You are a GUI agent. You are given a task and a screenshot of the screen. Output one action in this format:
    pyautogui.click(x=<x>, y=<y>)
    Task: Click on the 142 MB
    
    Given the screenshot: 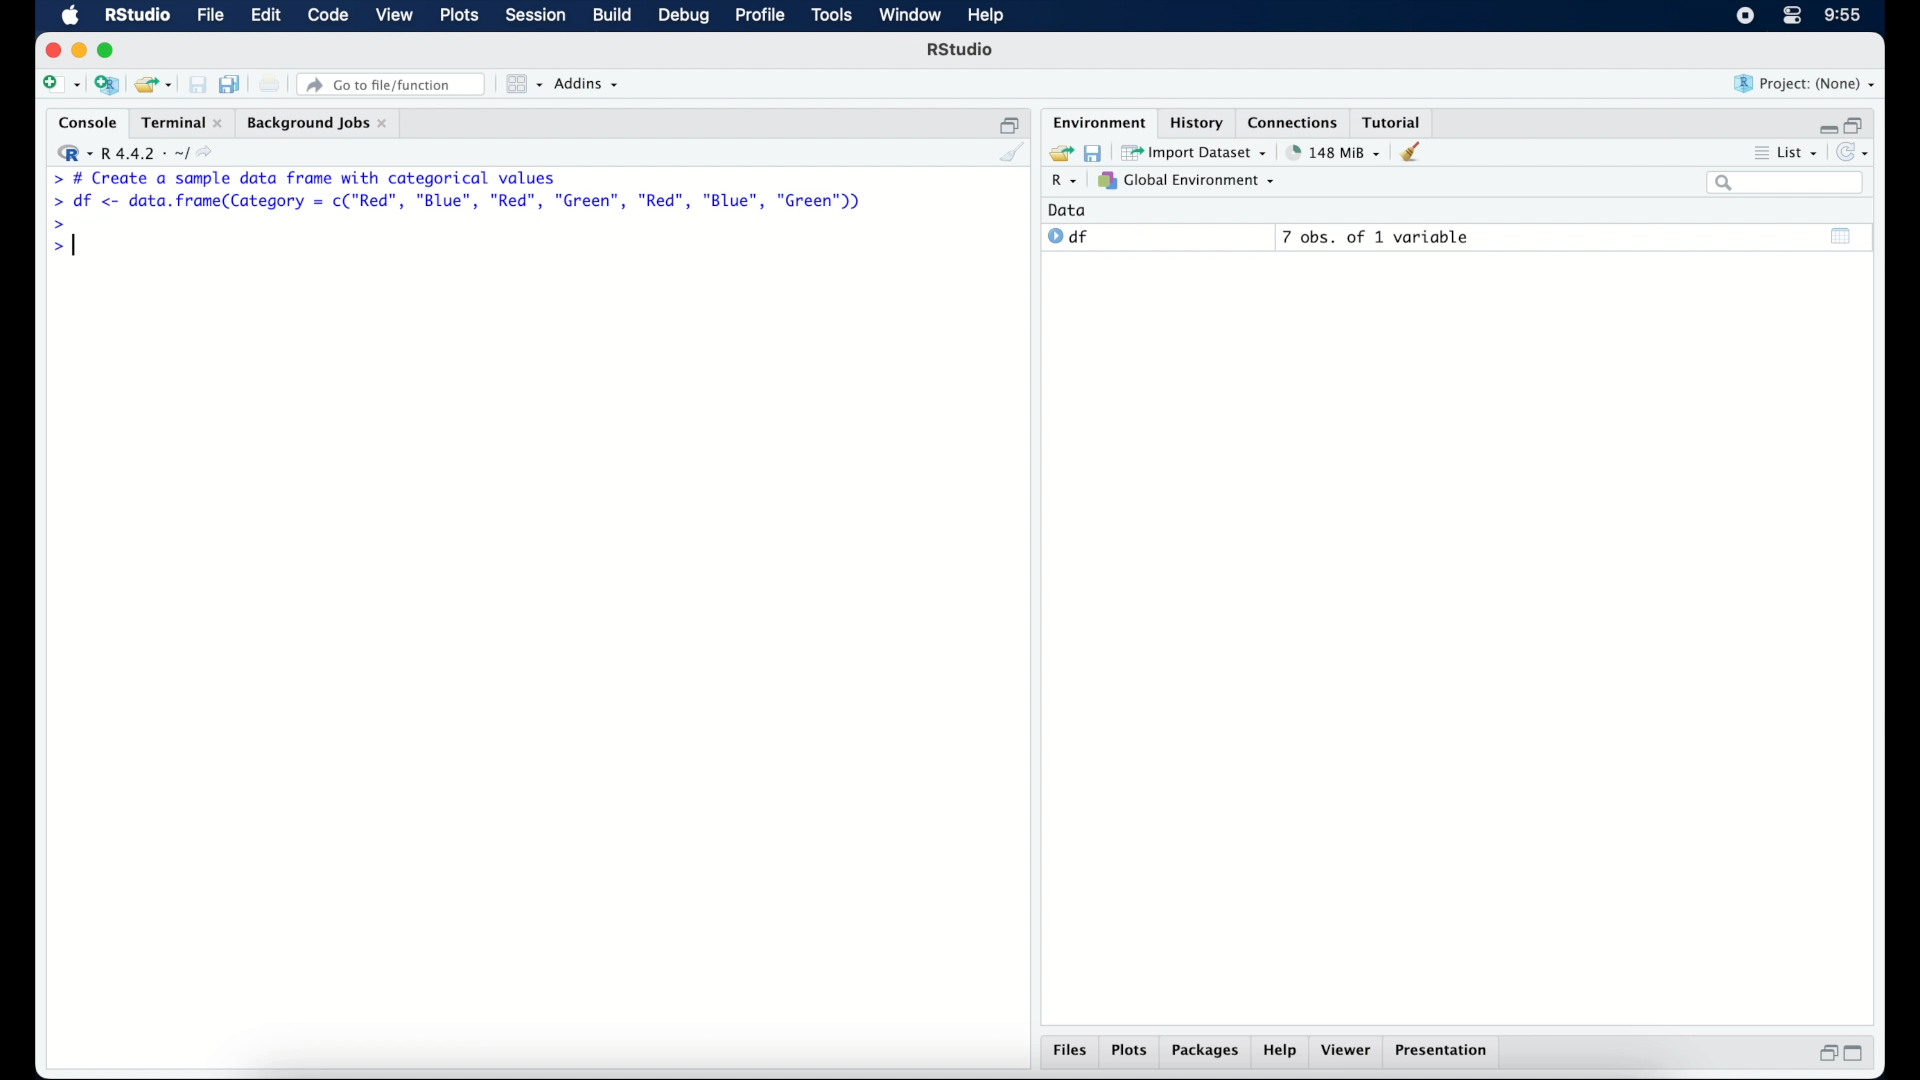 What is the action you would take?
    pyautogui.click(x=1334, y=151)
    